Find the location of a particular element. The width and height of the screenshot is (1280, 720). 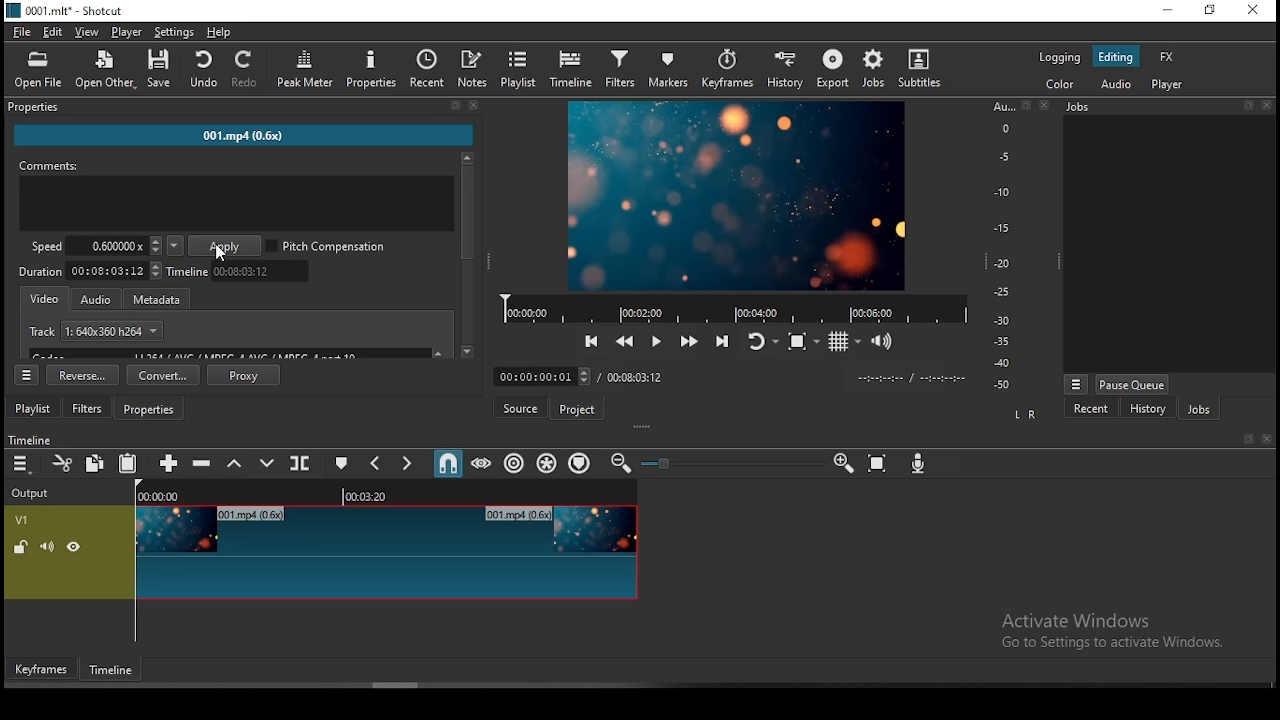

apply is located at coordinates (224, 246).